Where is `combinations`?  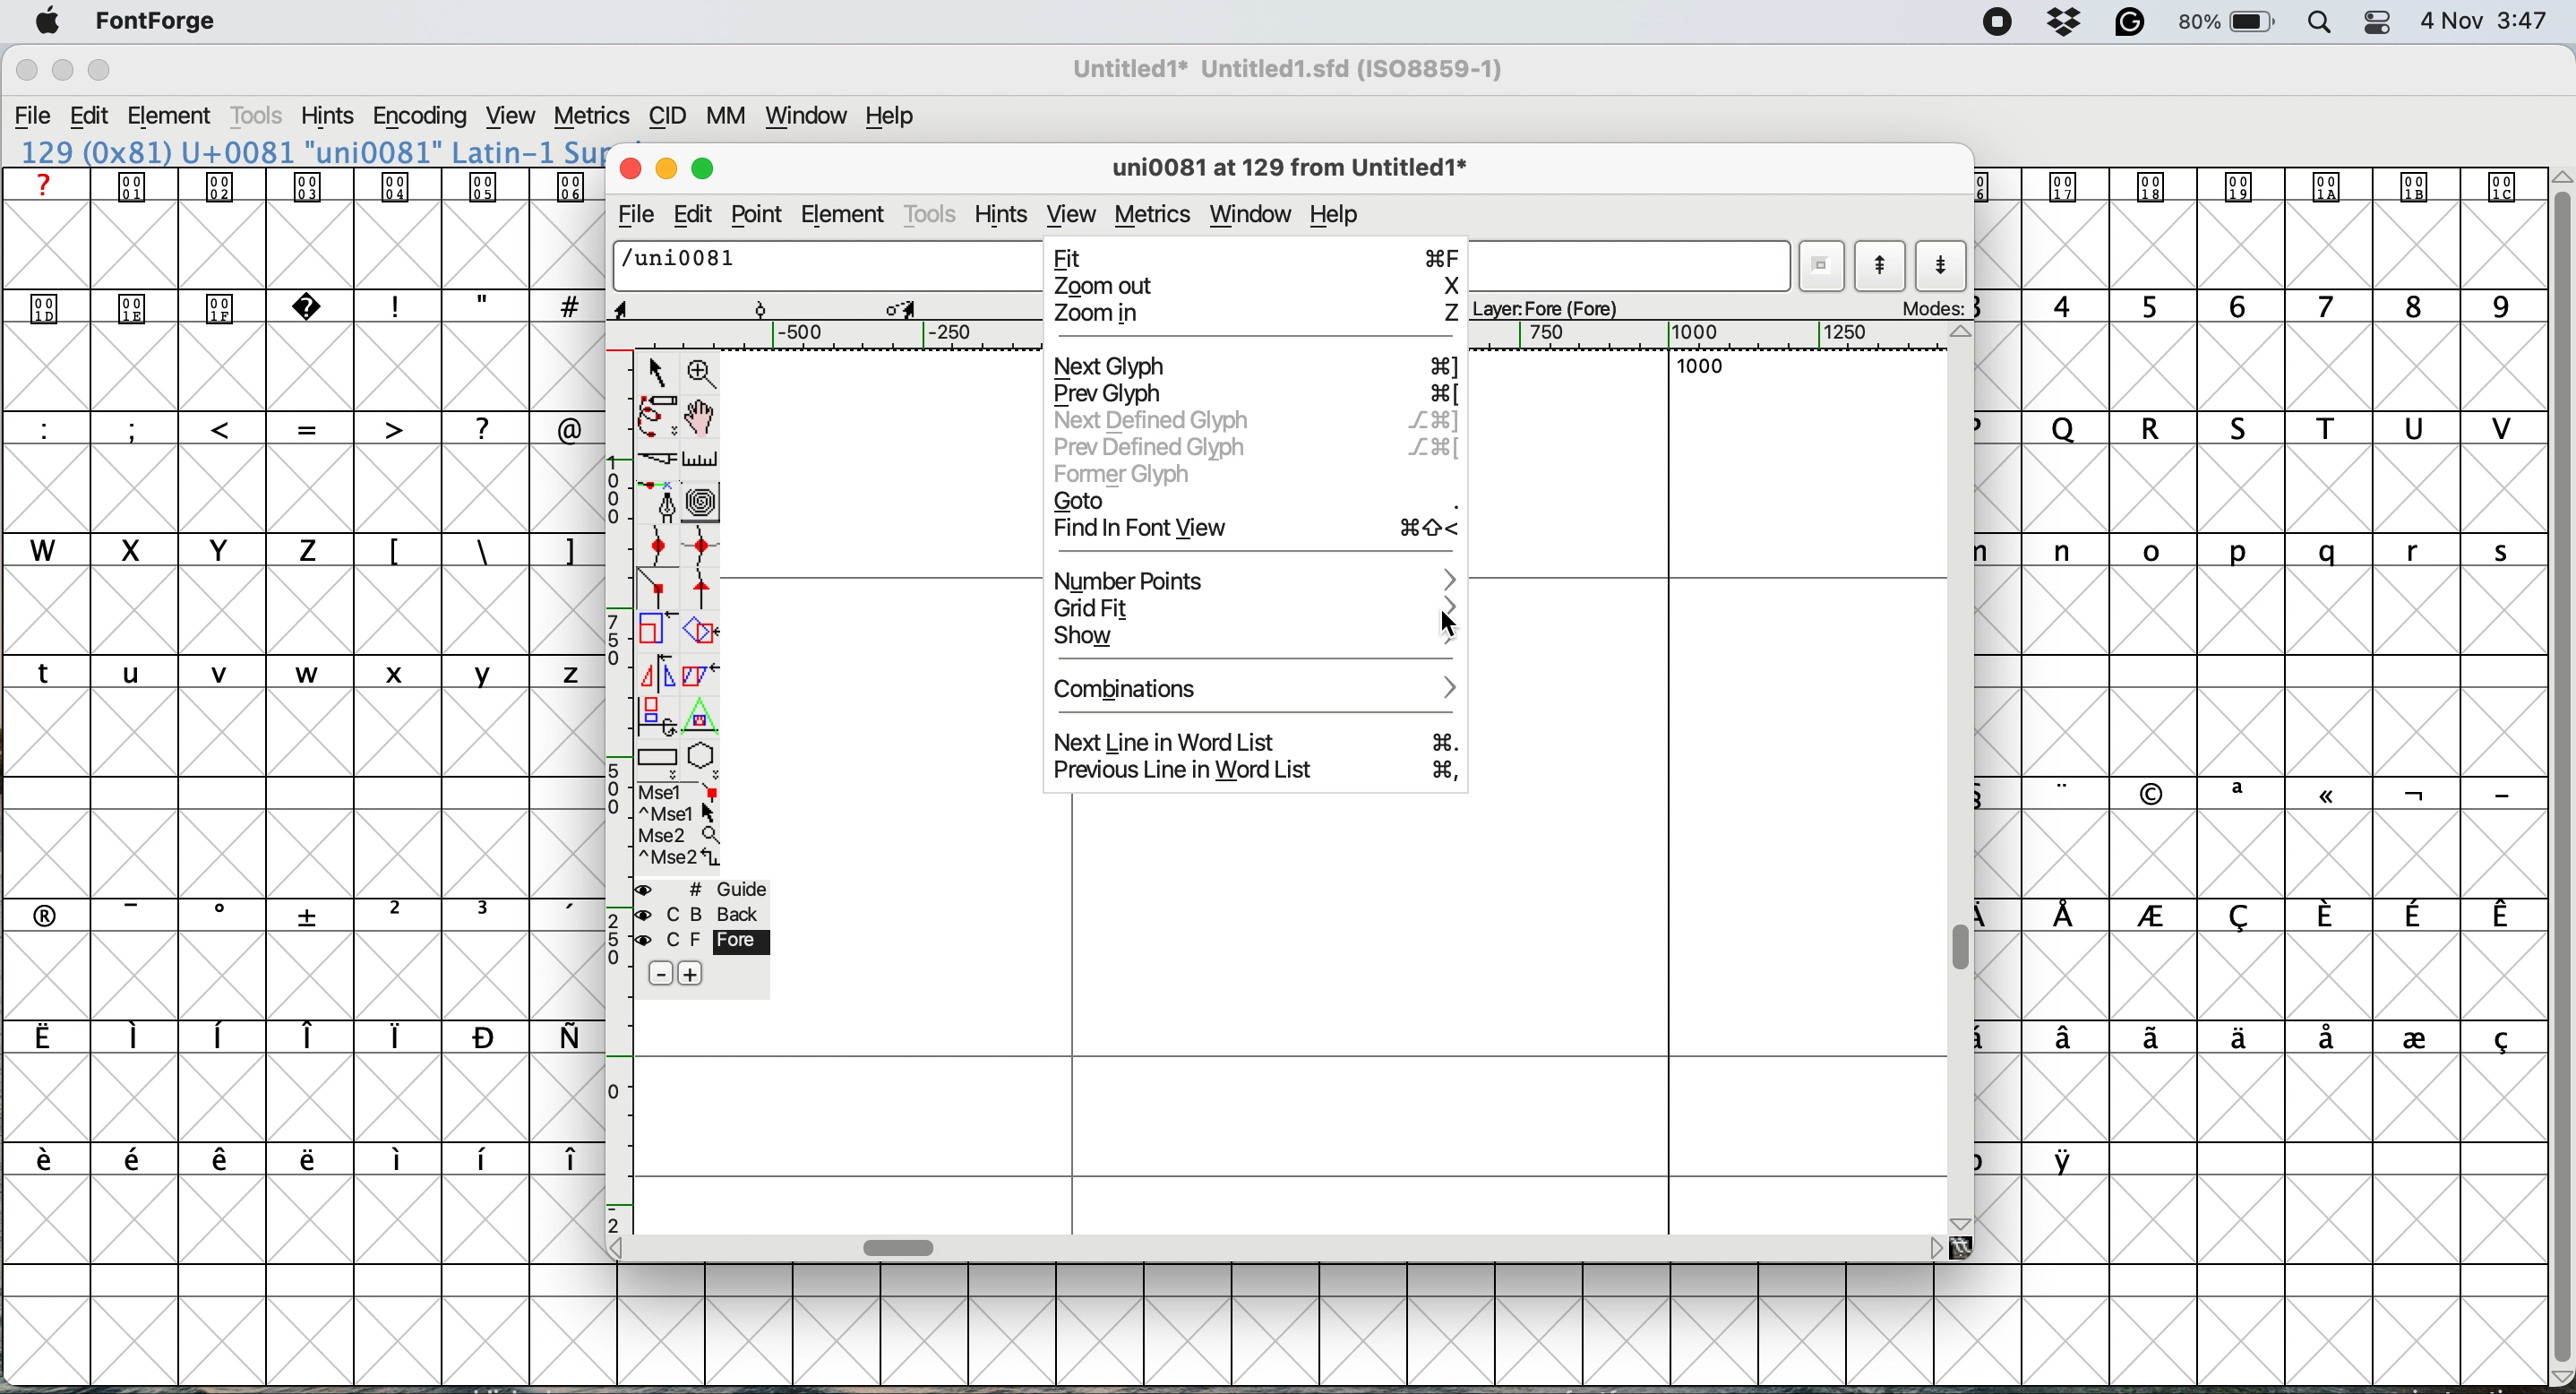
combinations is located at coordinates (1262, 687).